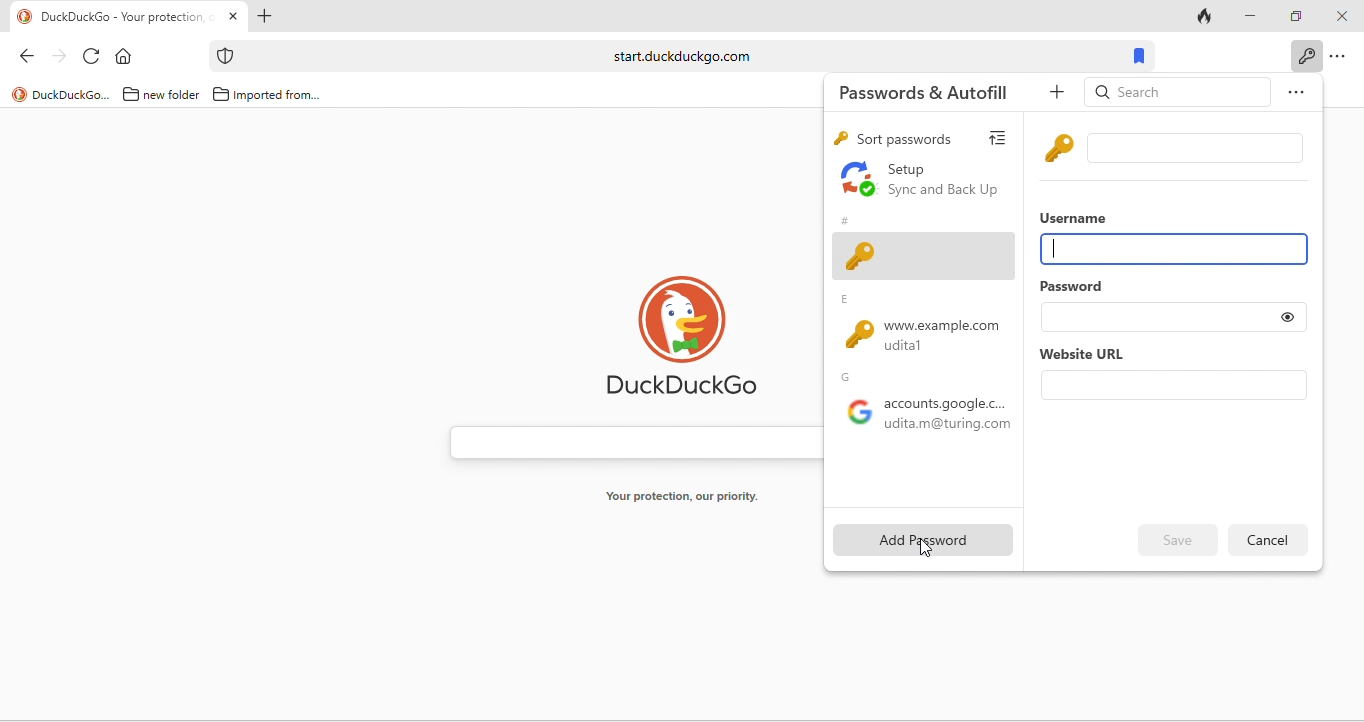 Image resolution: width=1364 pixels, height=722 pixels. Describe the element at coordinates (922, 184) in the screenshot. I see `set up` at that location.